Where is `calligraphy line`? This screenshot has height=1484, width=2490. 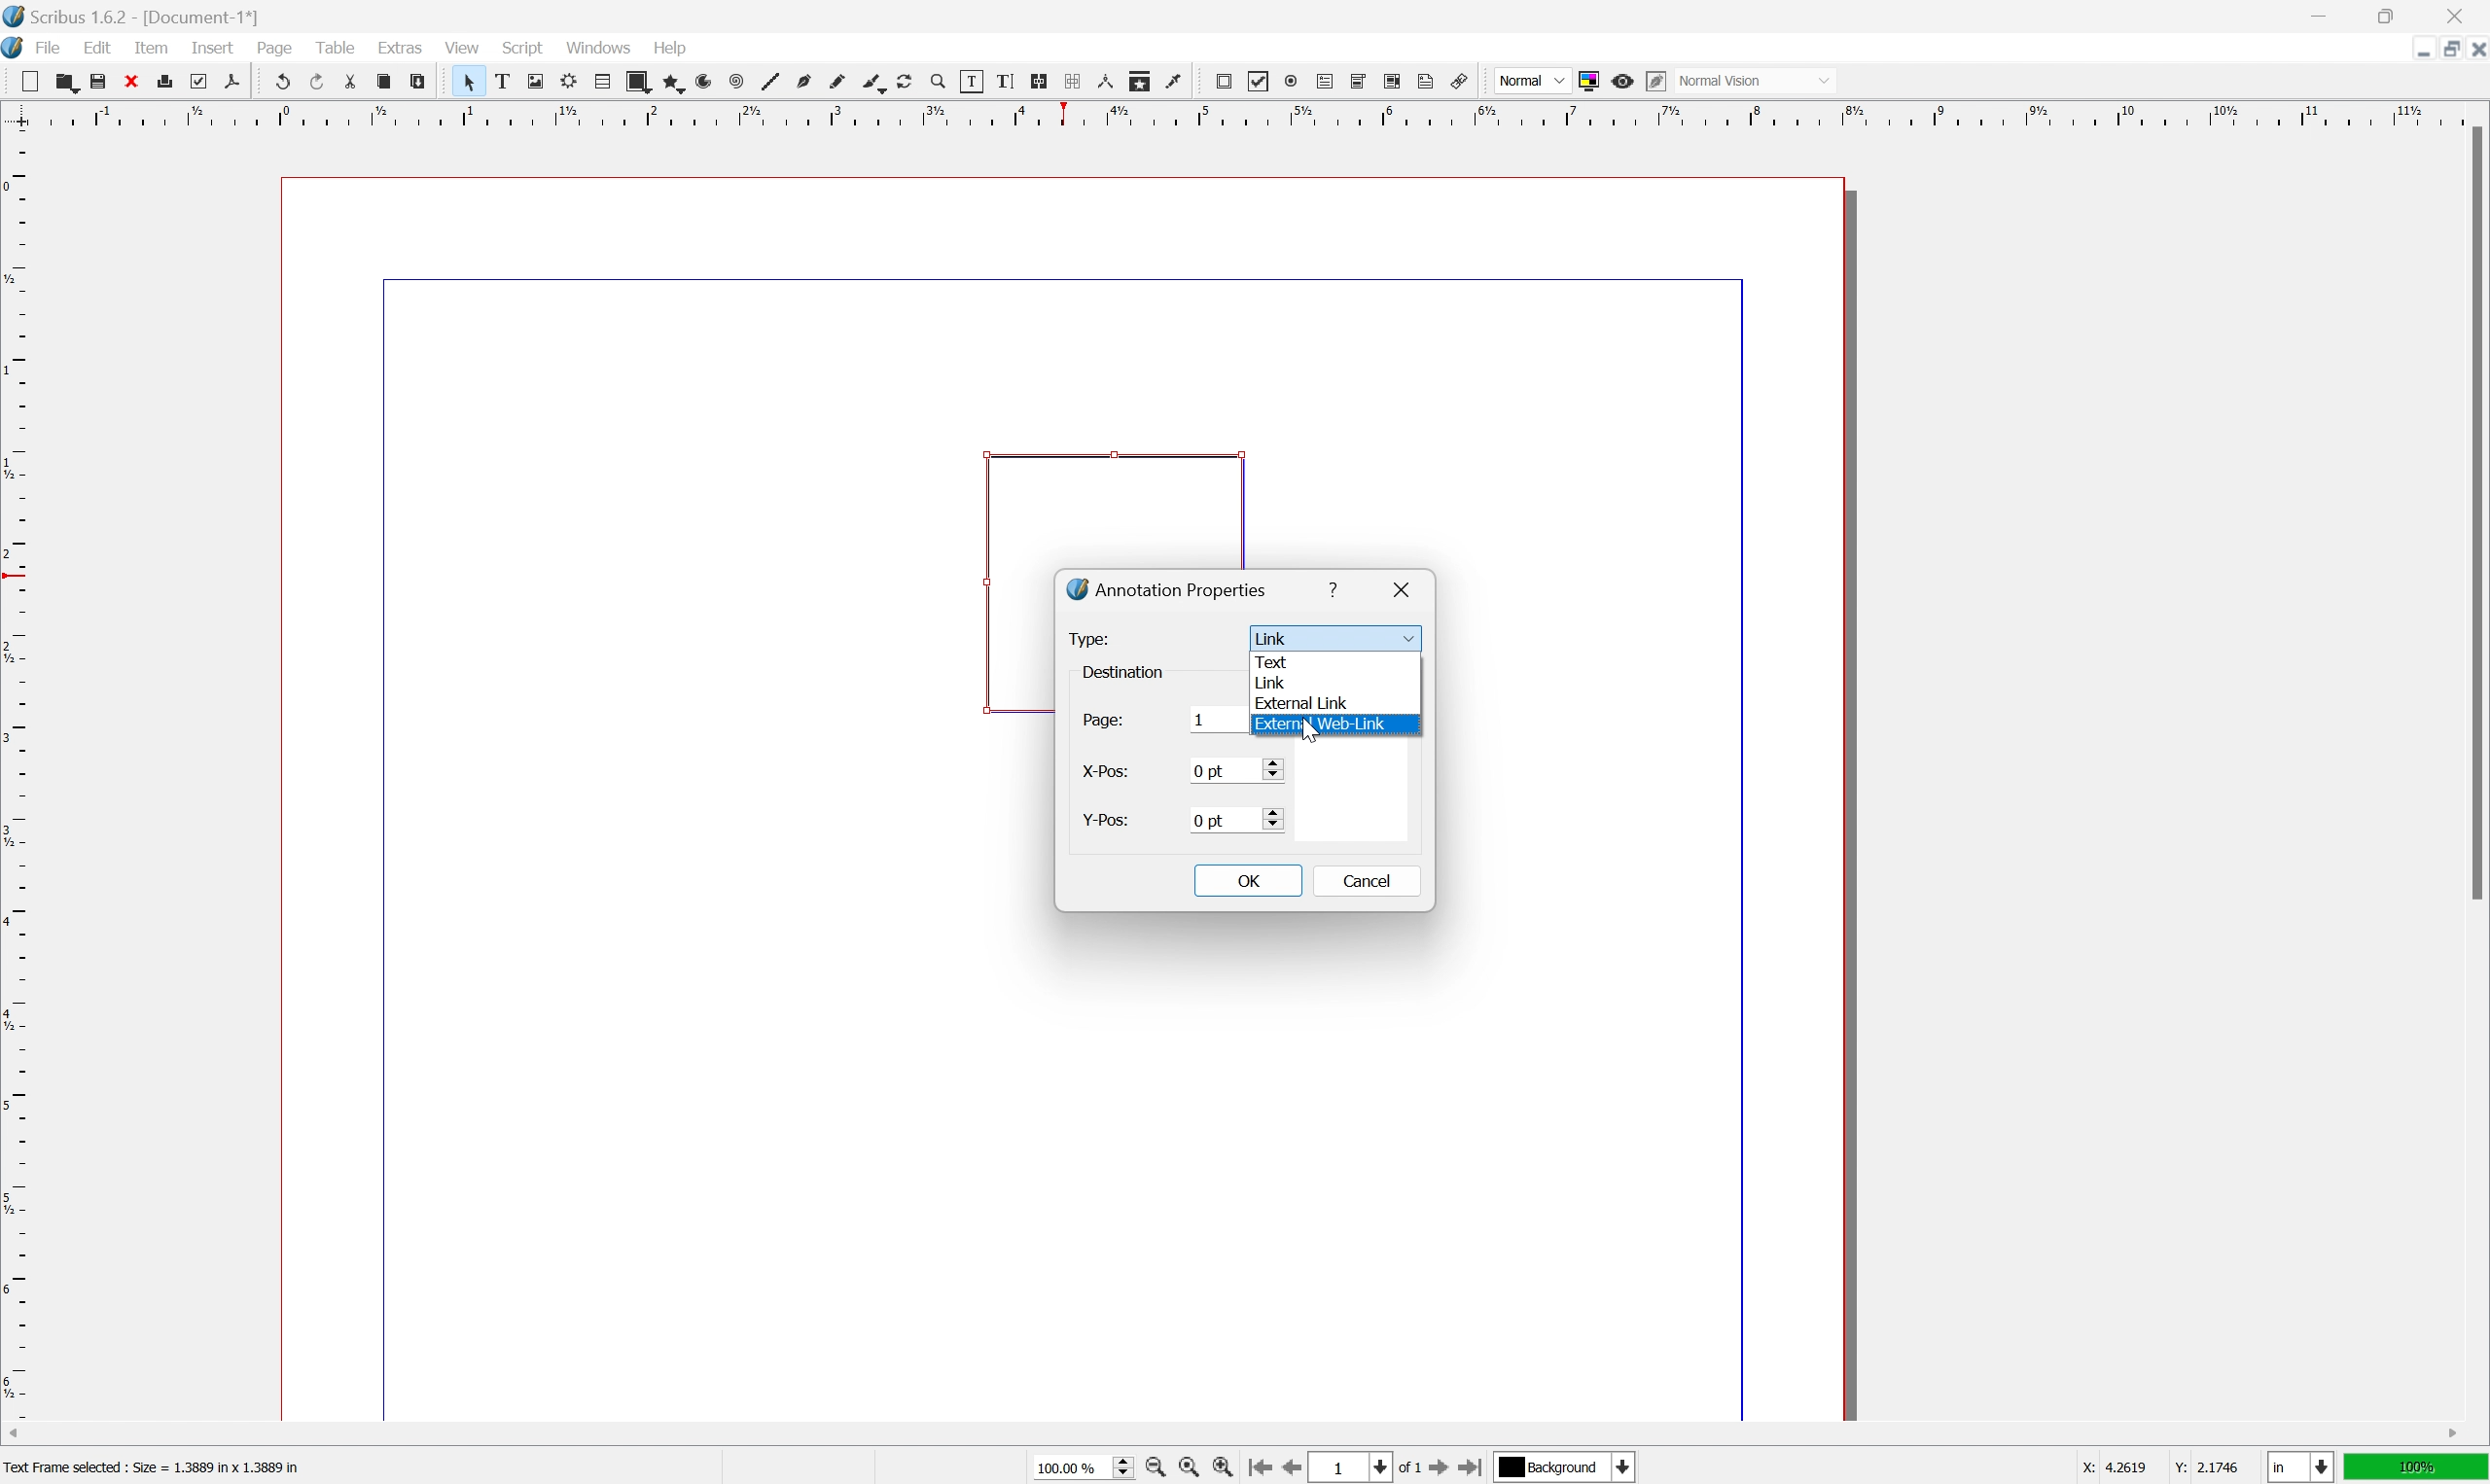 calligraphy line is located at coordinates (873, 81).